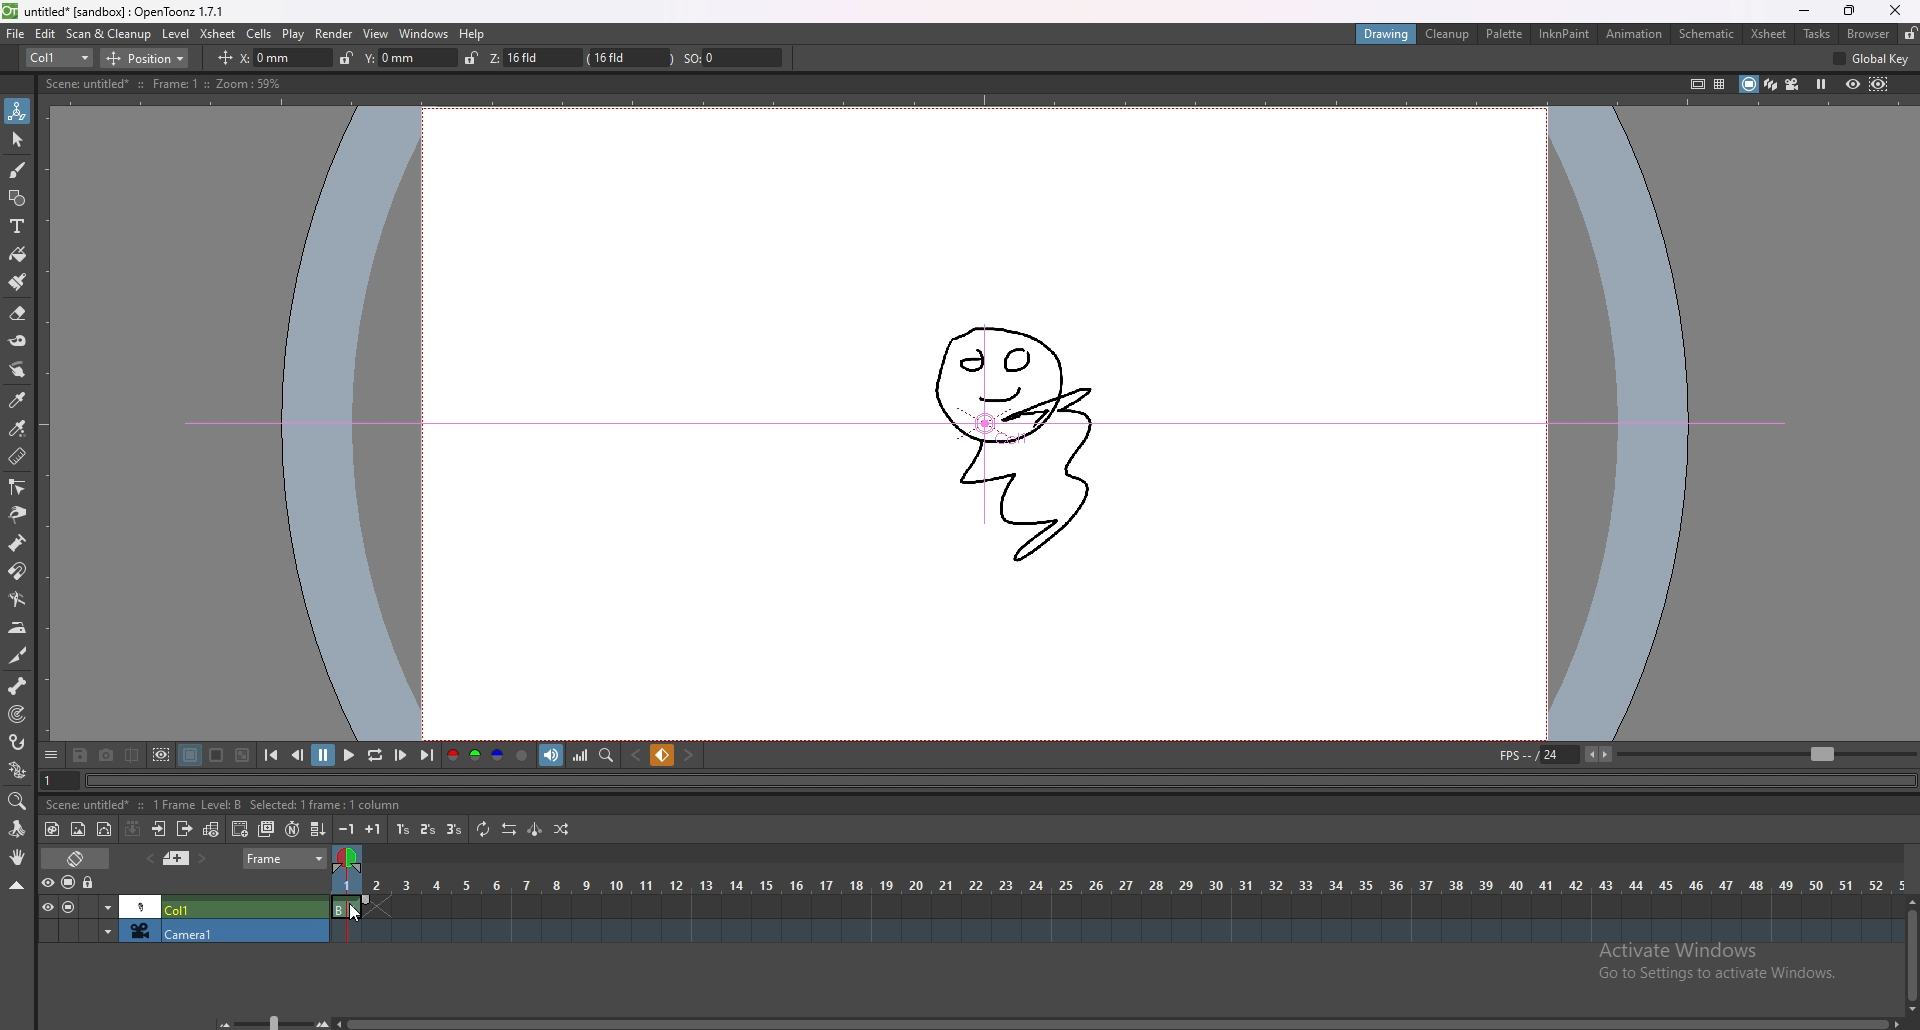  Describe the element at coordinates (496, 755) in the screenshot. I see `blue channel` at that location.